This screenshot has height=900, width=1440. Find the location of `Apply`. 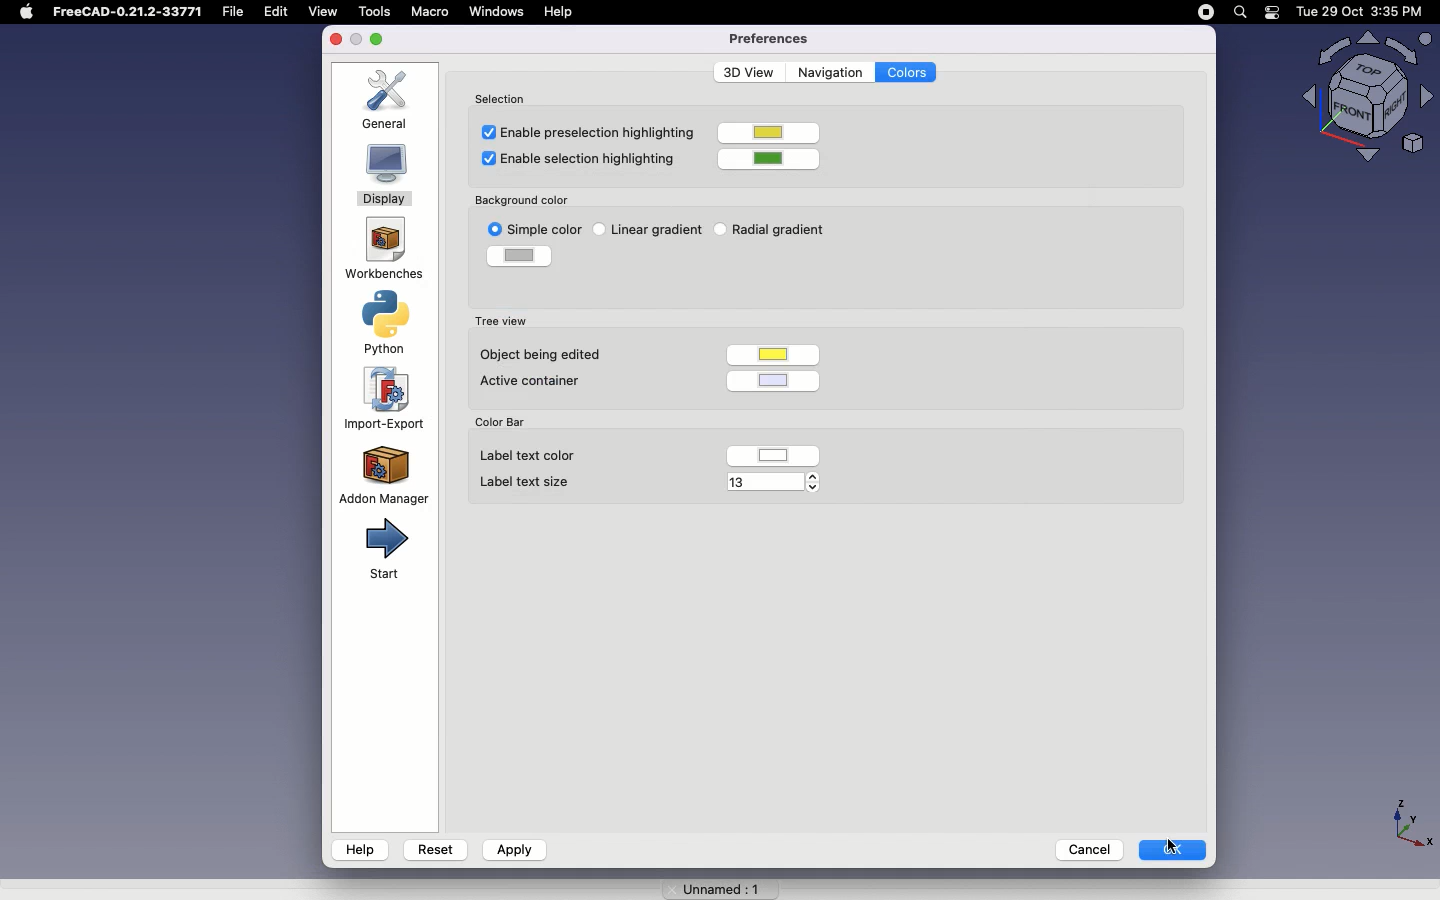

Apply is located at coordinates (513, 850).